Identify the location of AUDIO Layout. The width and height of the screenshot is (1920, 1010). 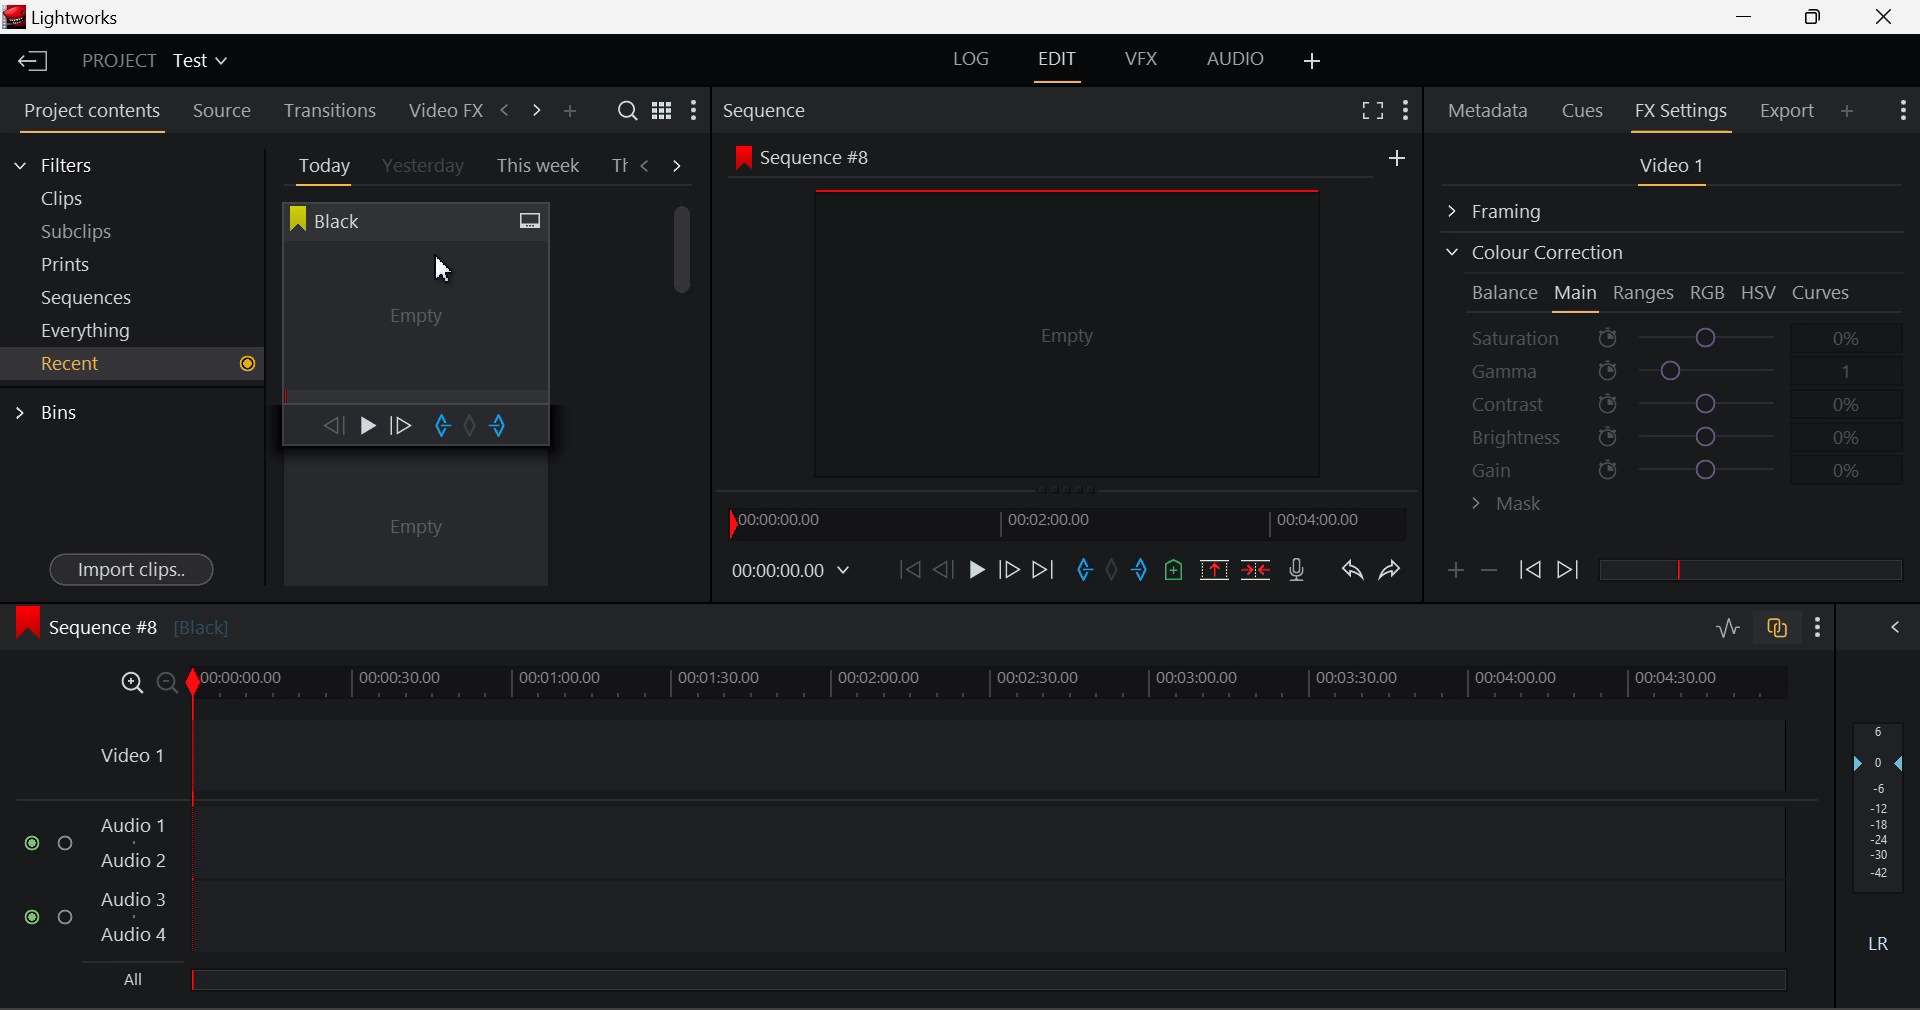
(1234, 58).